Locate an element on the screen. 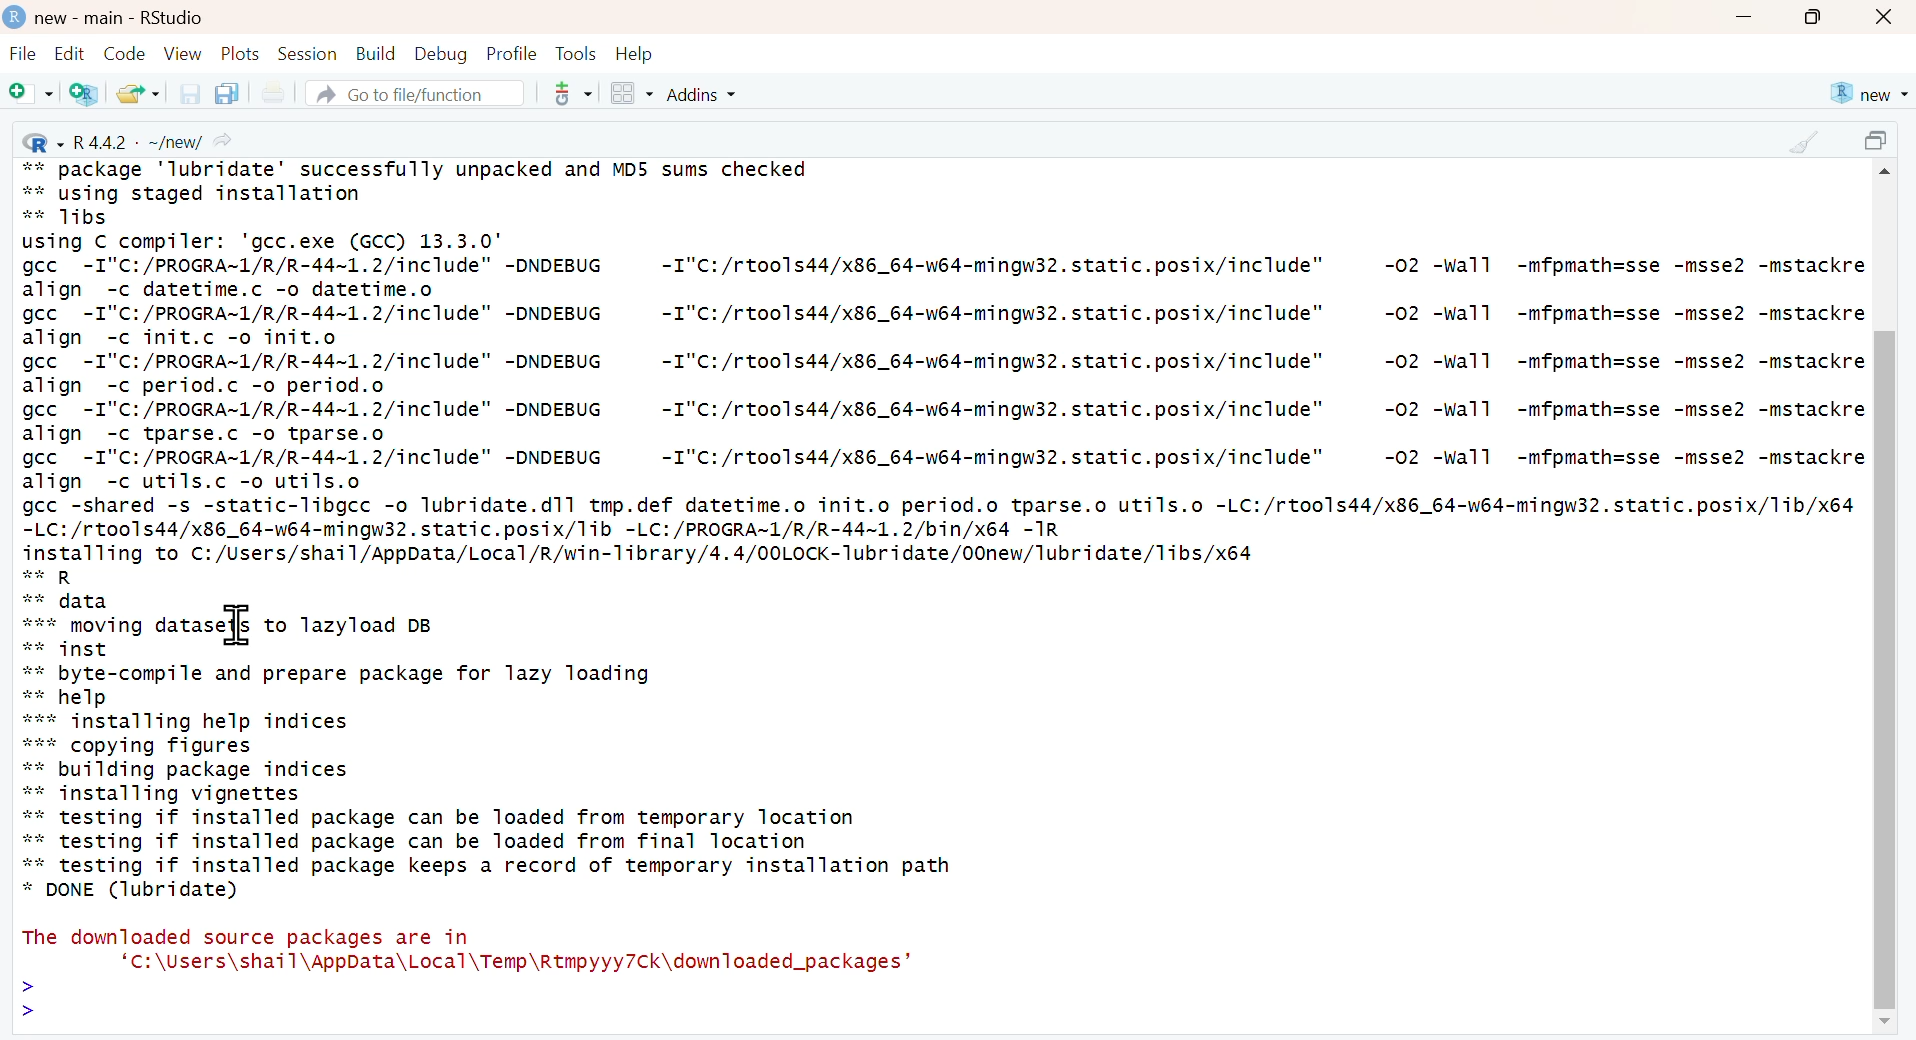  Edit is located at coordinates (69, 53).